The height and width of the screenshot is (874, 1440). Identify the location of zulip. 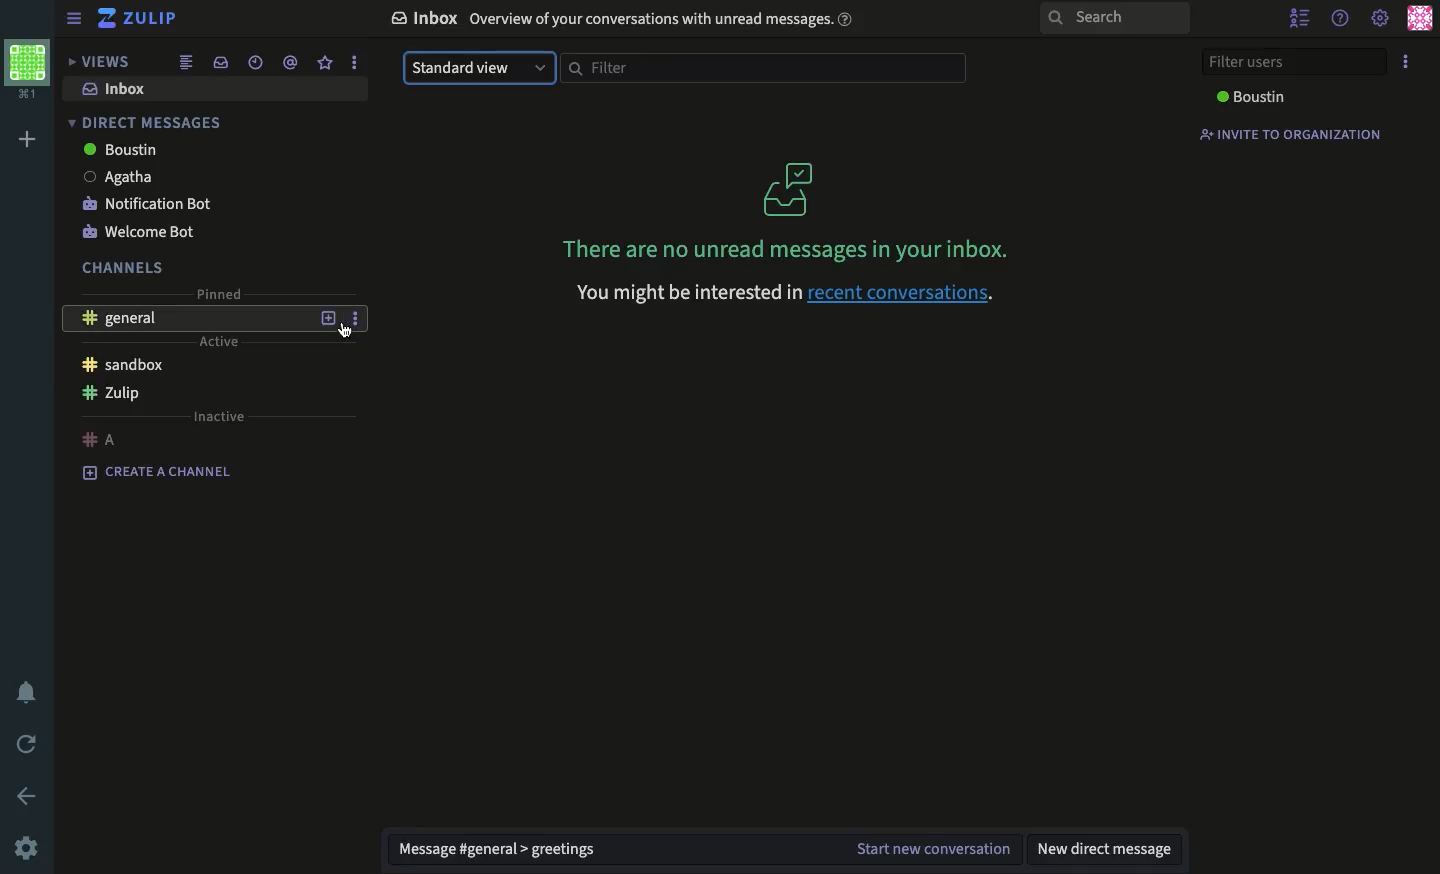
(110, 393).